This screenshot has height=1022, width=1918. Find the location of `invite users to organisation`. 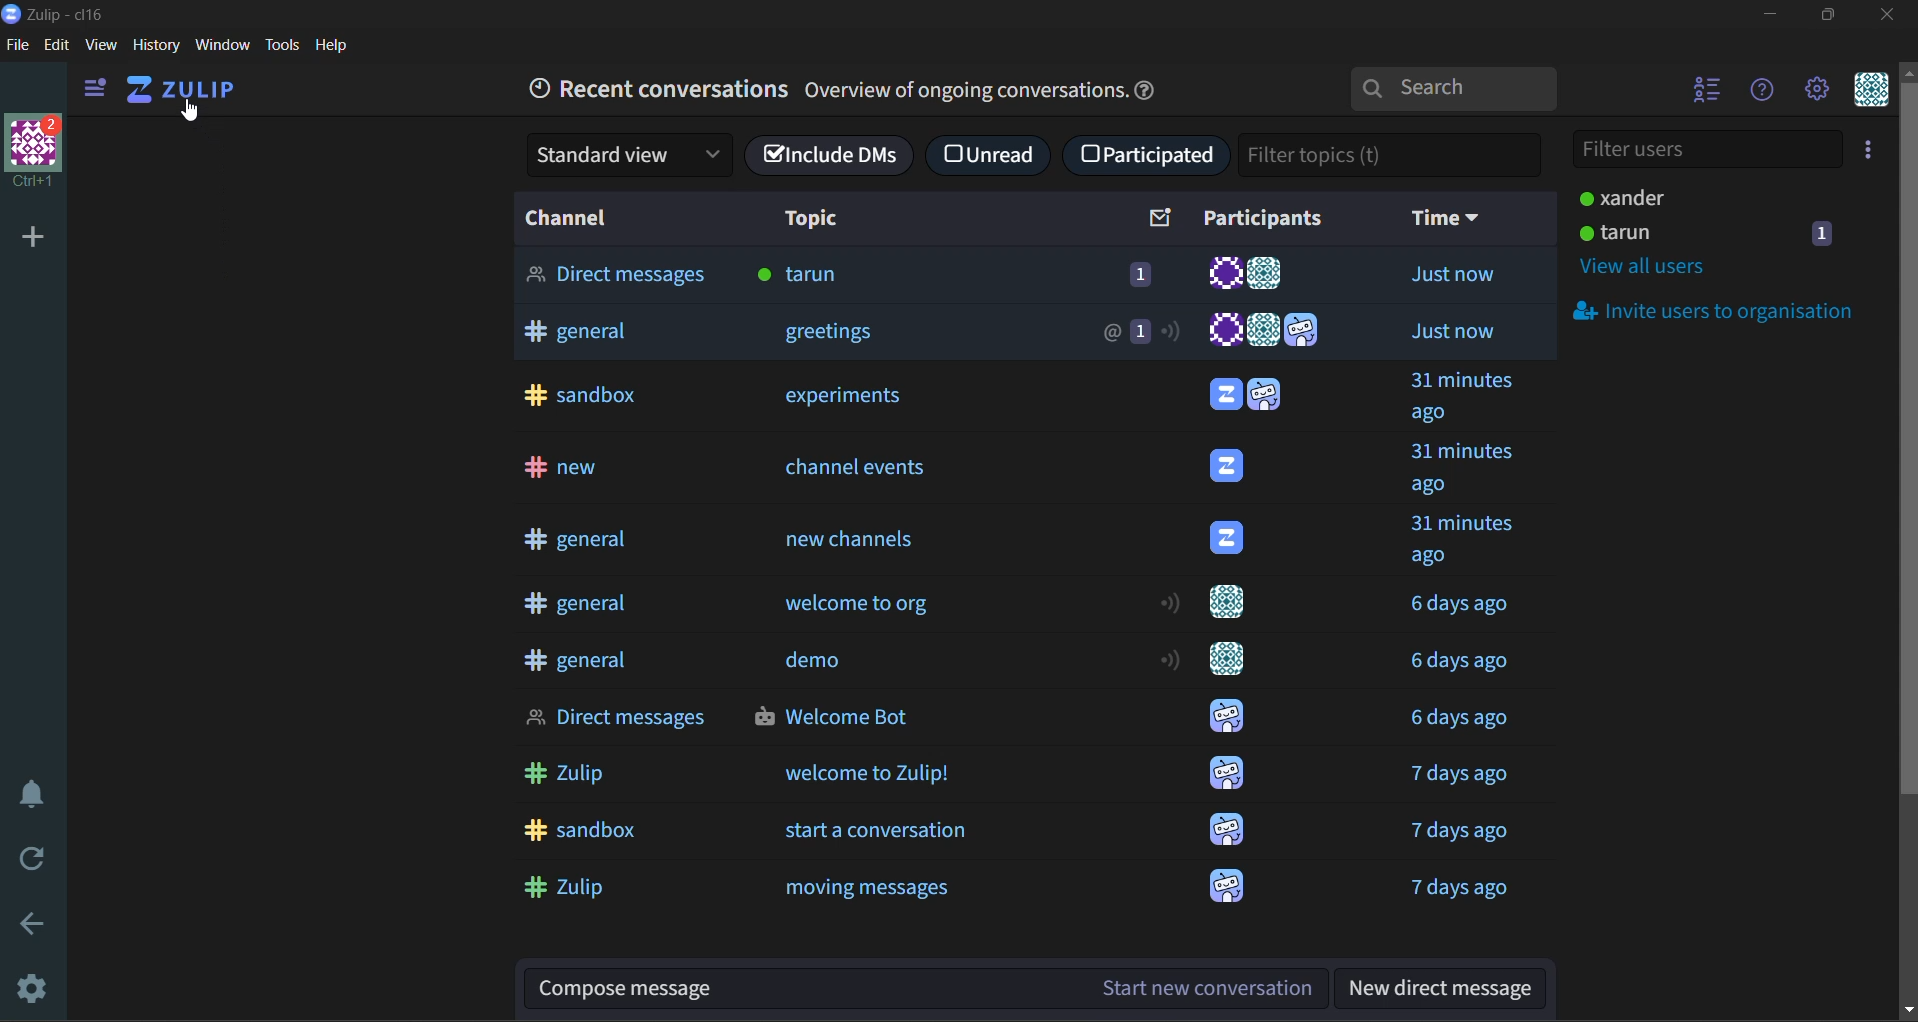

invite users to organisation is located at coordinates (1725, 311).